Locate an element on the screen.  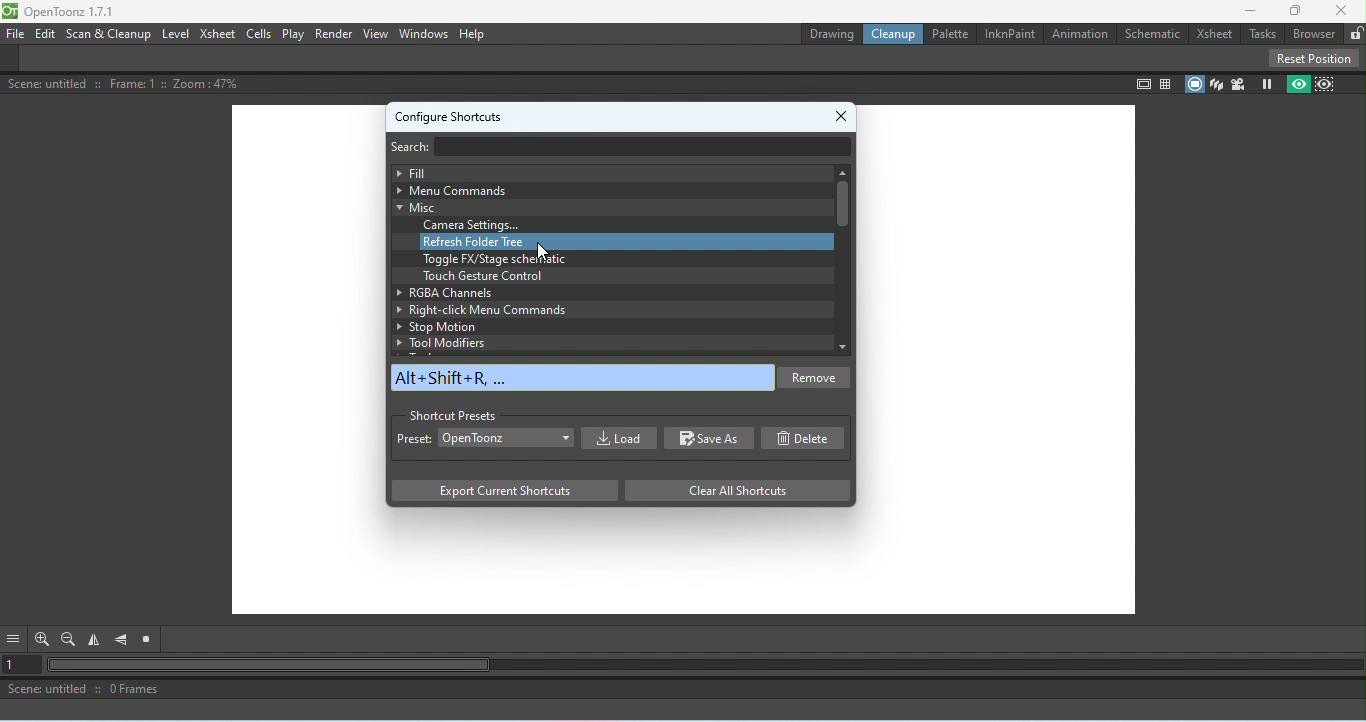
Freeze is located at coordinates (1263, 85).